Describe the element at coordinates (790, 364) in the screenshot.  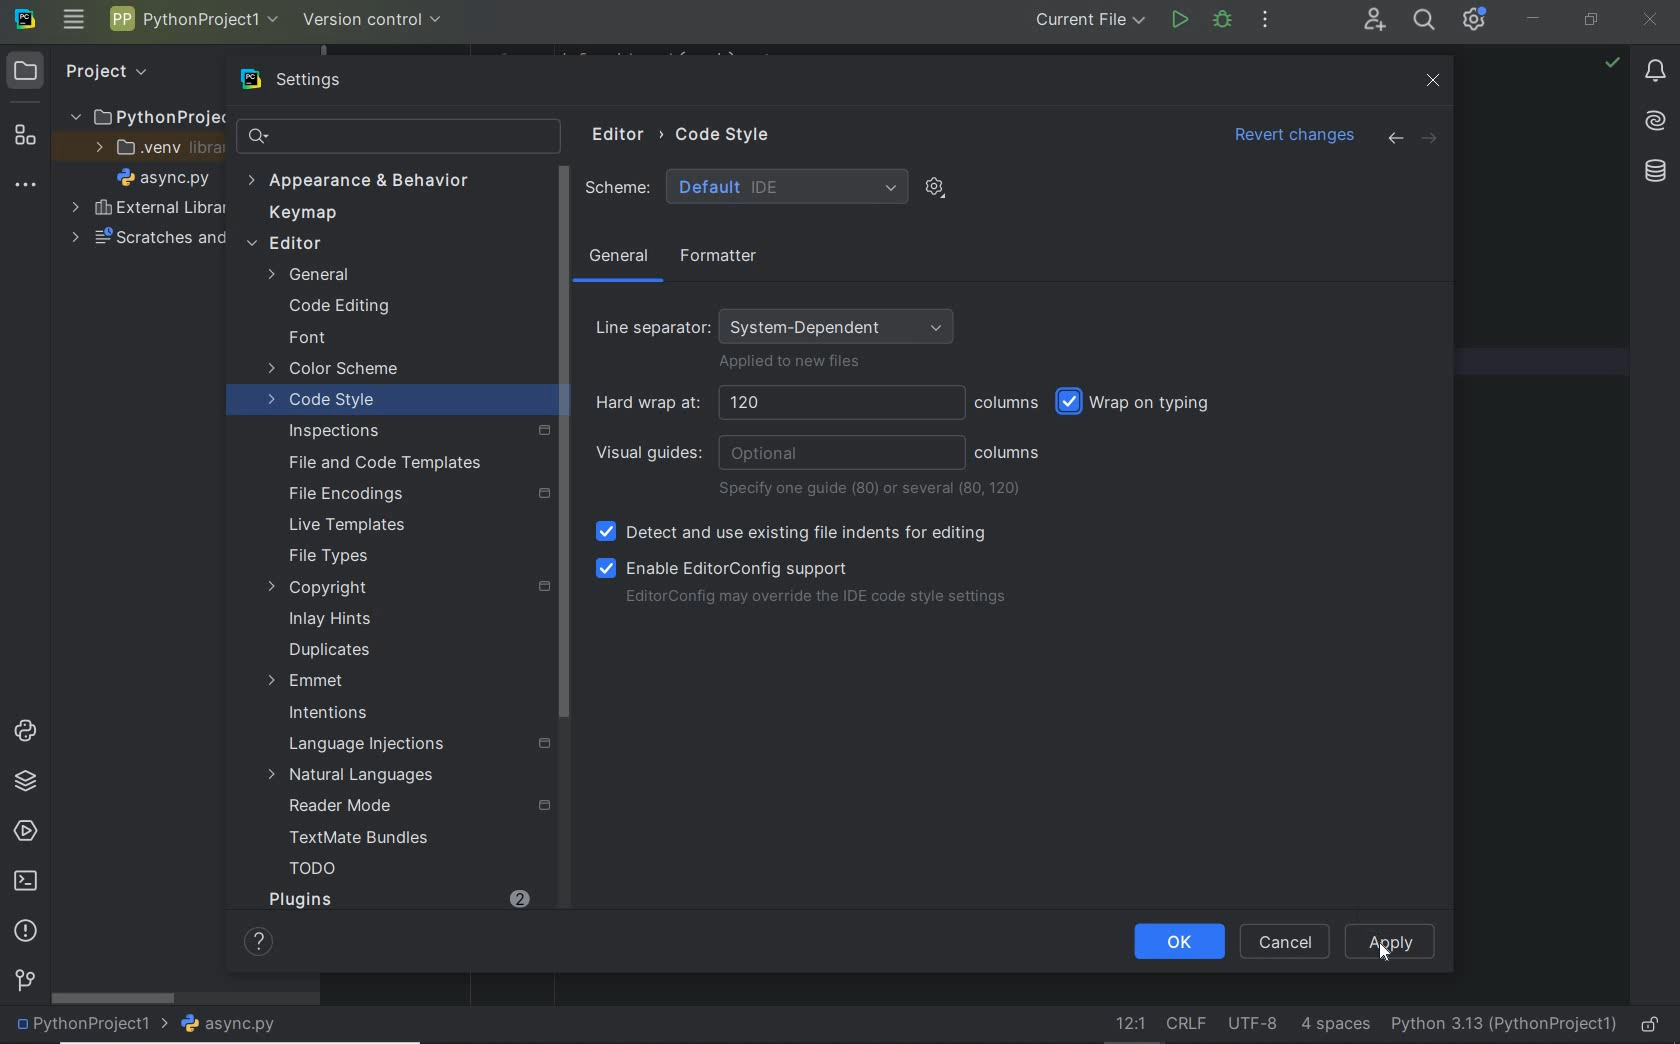
I see `Applied to new files` at that location.